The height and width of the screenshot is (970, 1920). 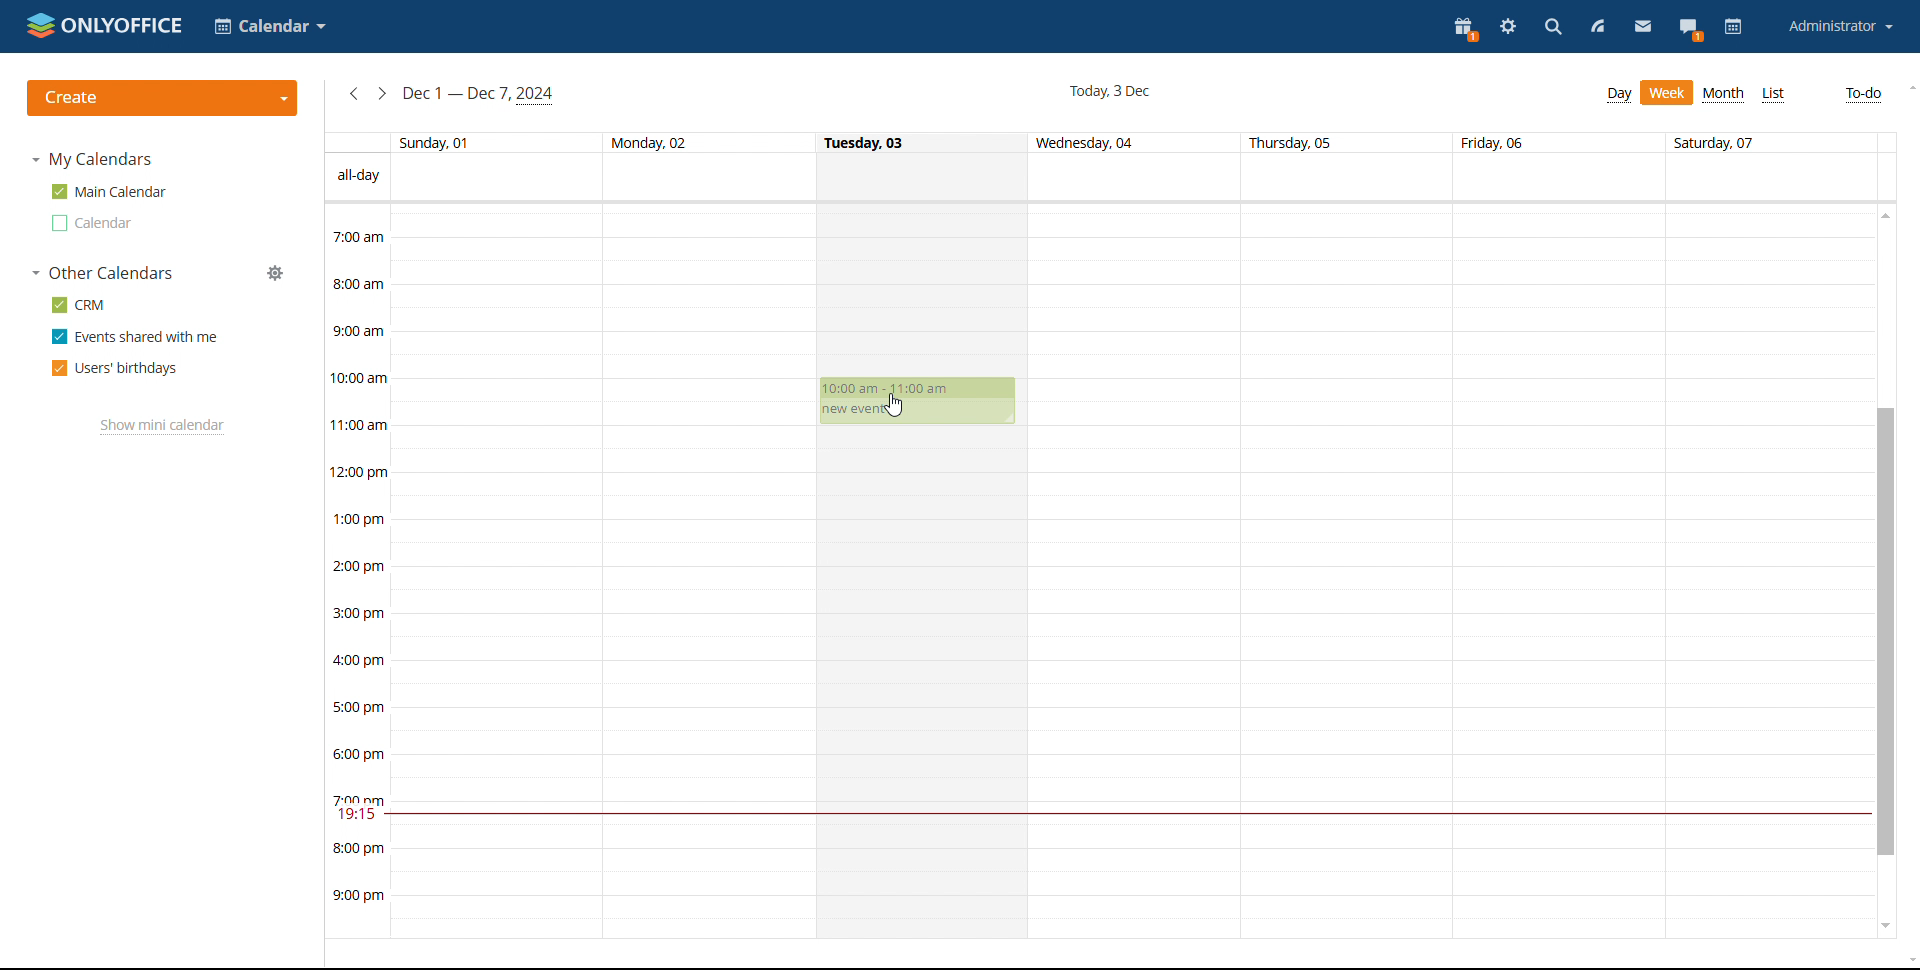 I want to click on search, so click(x=1553, y=27).